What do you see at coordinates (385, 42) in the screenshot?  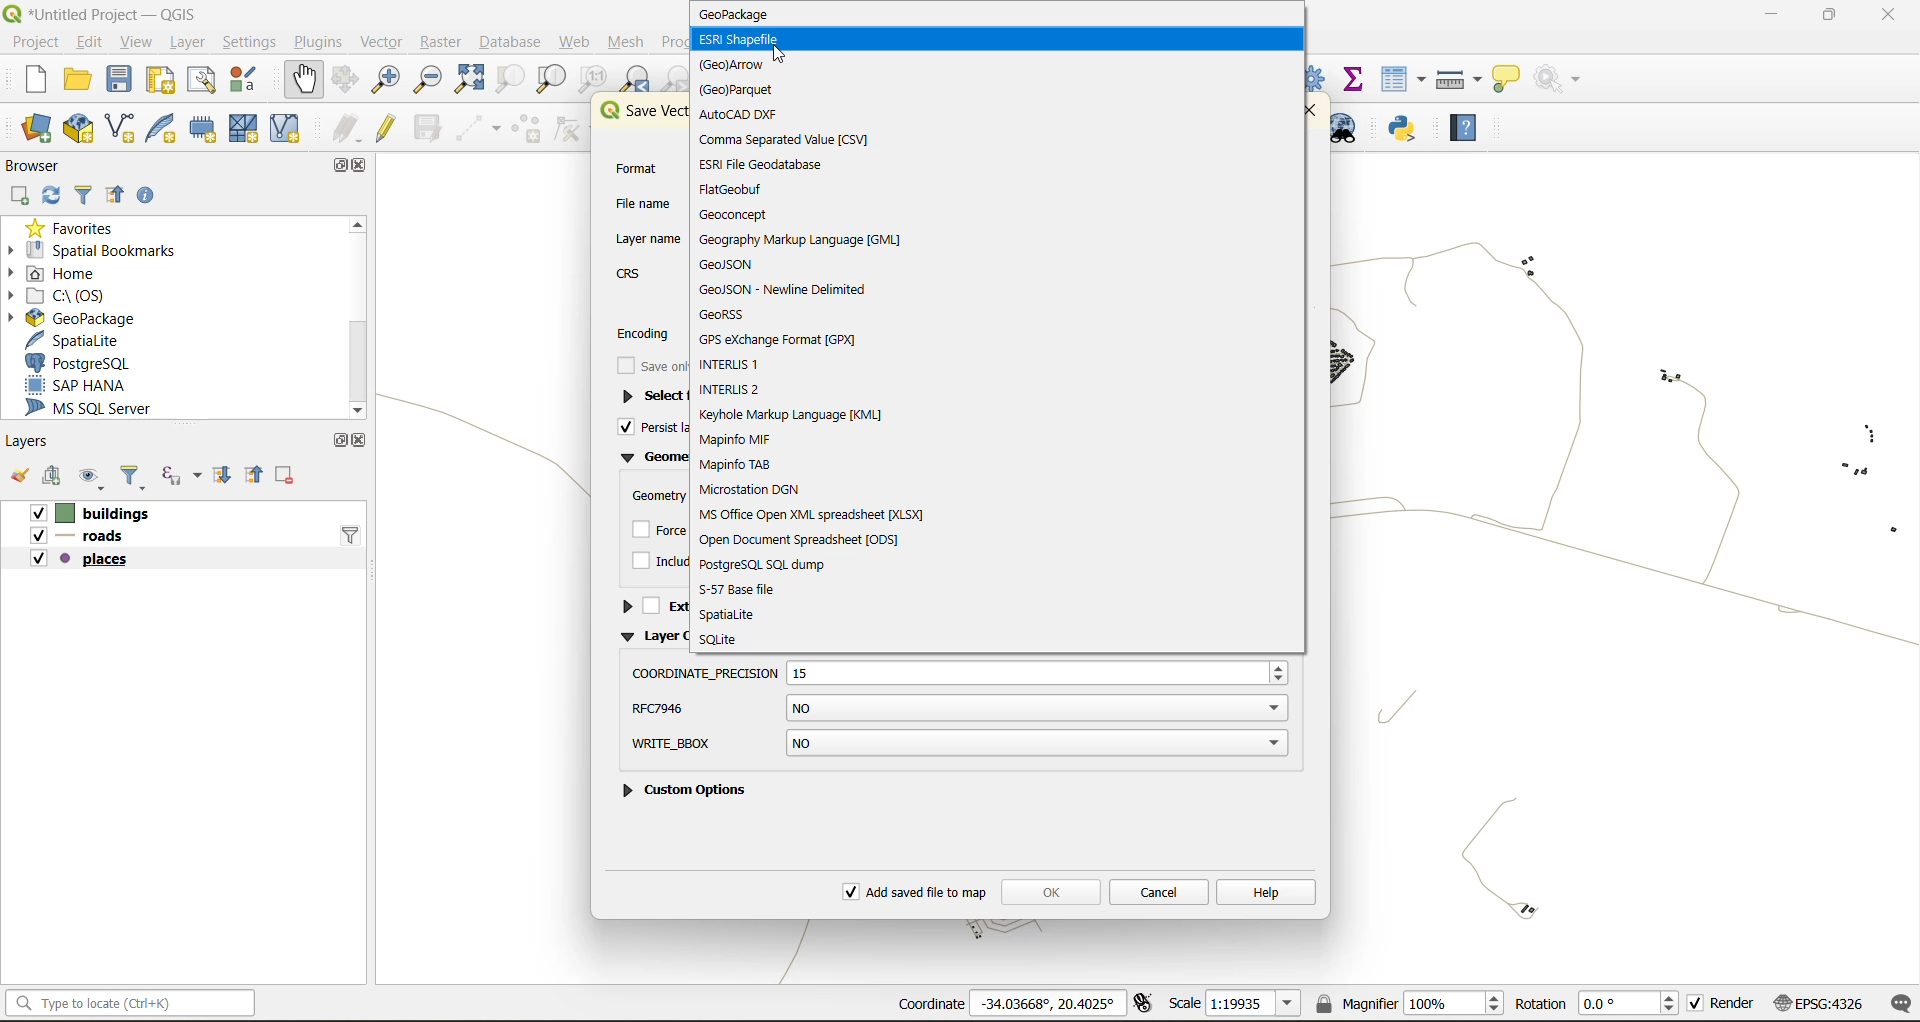 I see `vector` at bounding box center [385, 42].